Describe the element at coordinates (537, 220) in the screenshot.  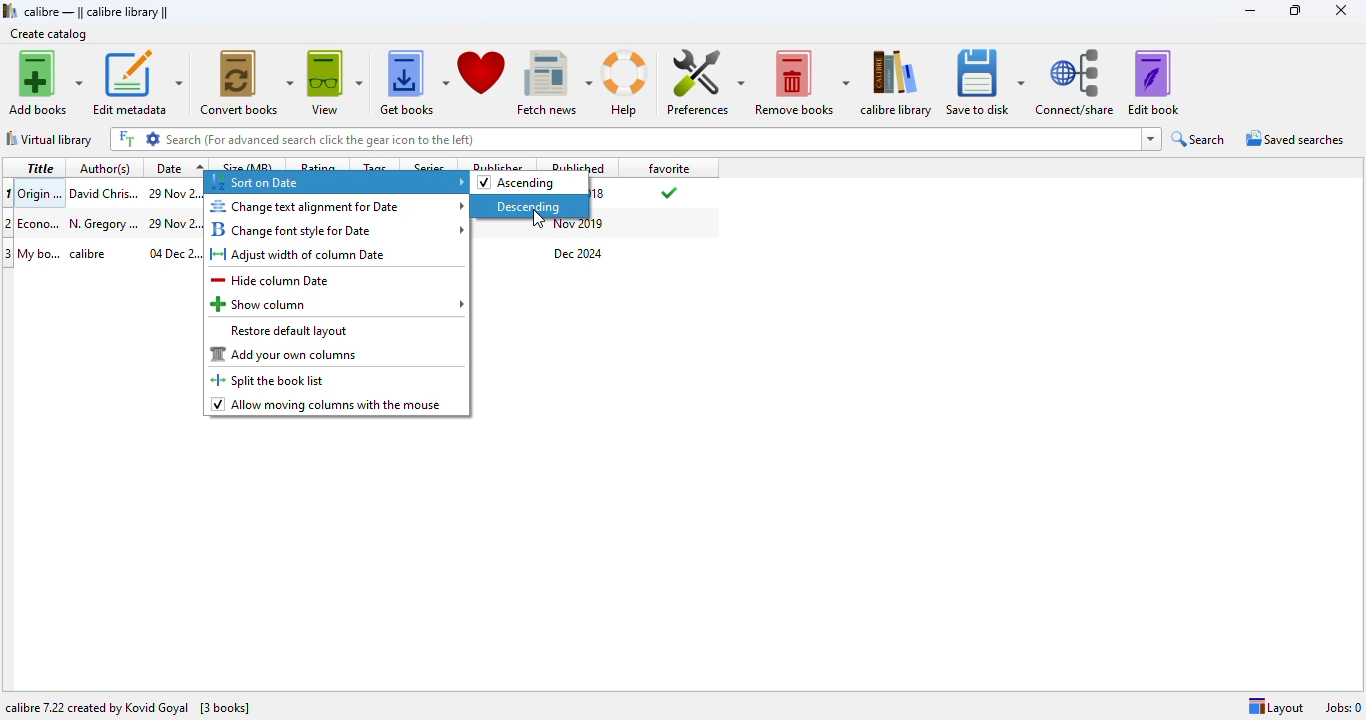
I see `cursor` at that location.